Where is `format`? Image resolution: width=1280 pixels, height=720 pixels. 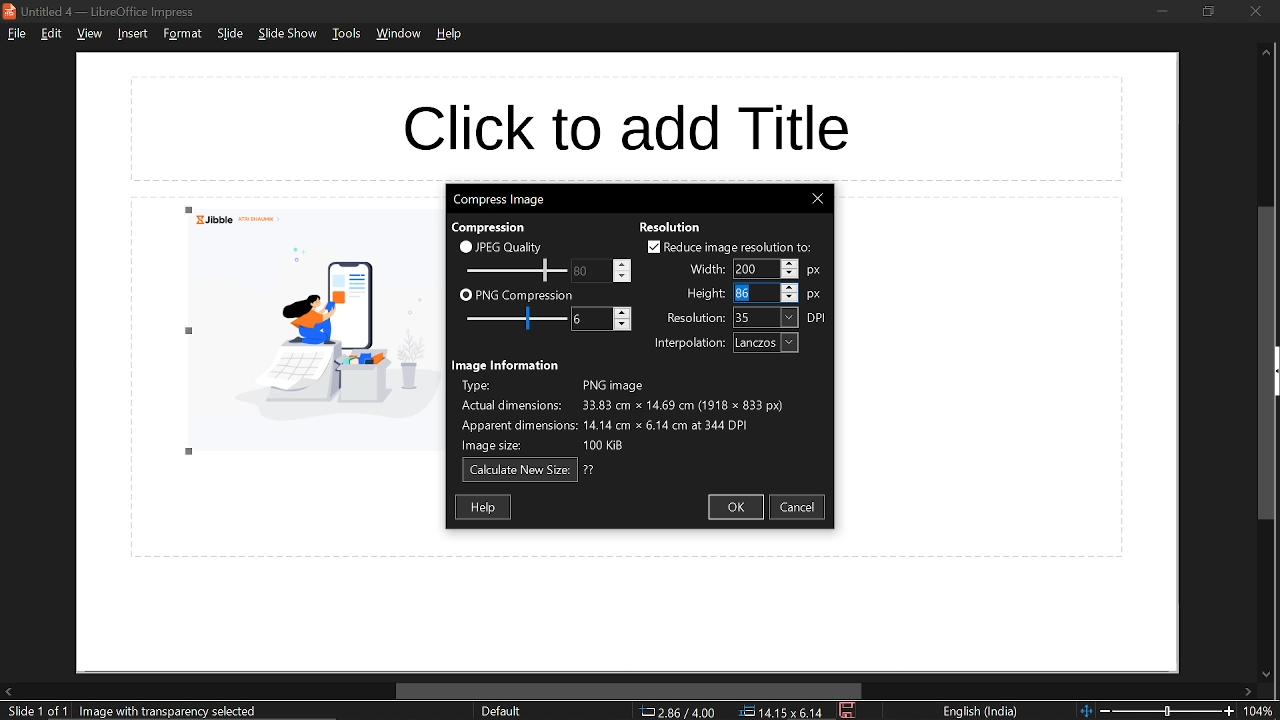 format is located at coordinates (182, 33).